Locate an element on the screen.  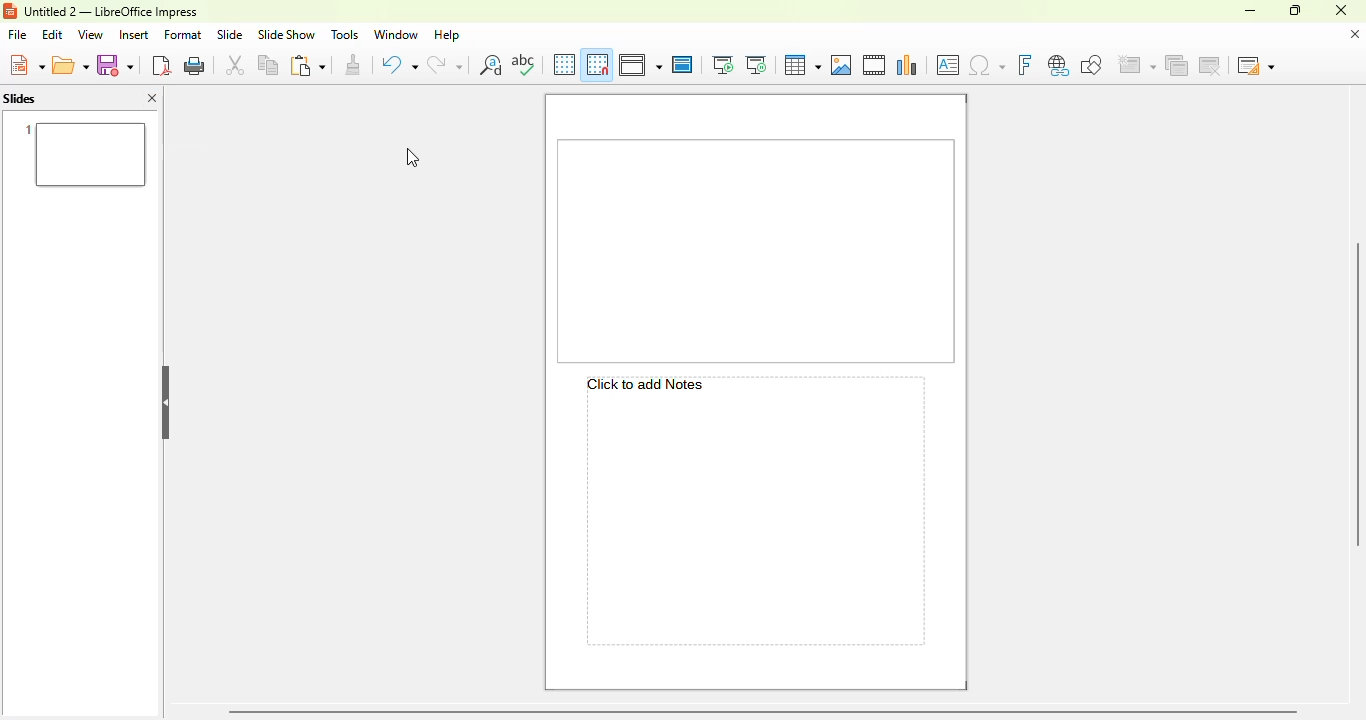
snap to grid is located at coordinates (597, 64).